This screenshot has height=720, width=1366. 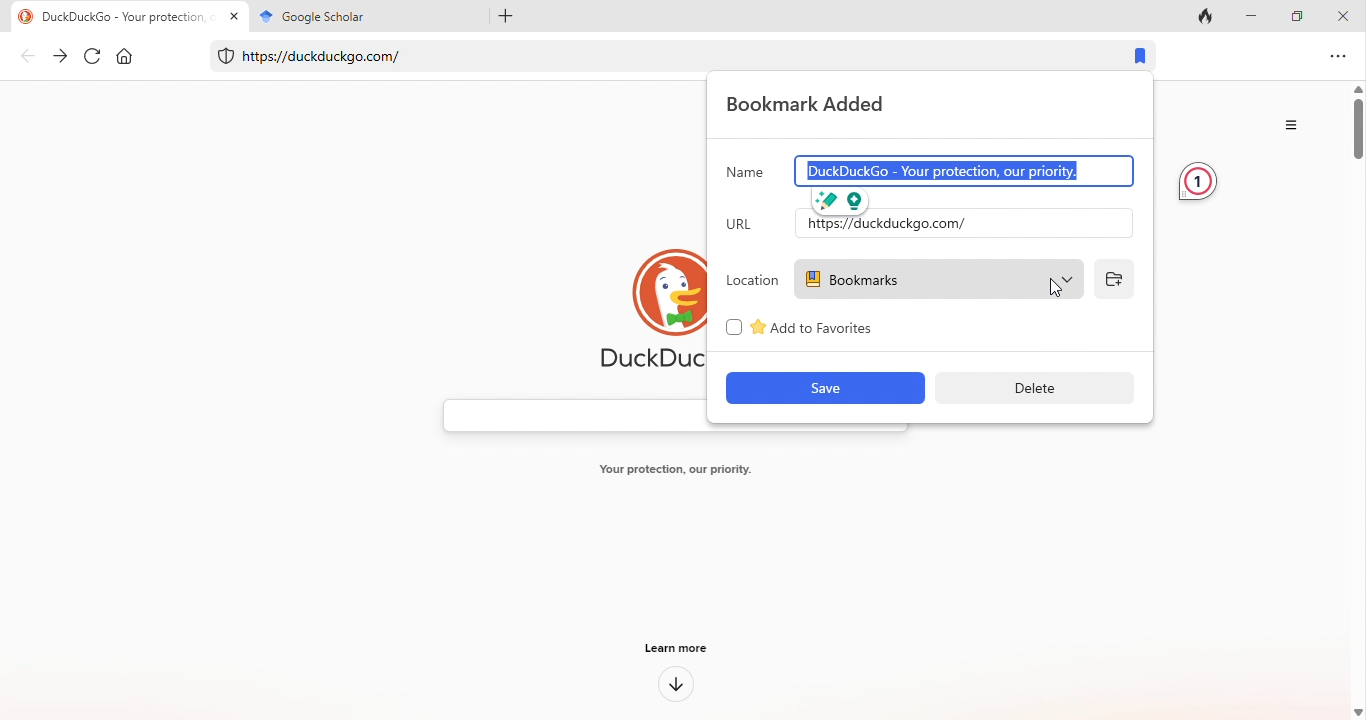 What do you see at coordinates (676, 686) in the screenshot?
I see `down arrow` at bounding box center [676, 686].